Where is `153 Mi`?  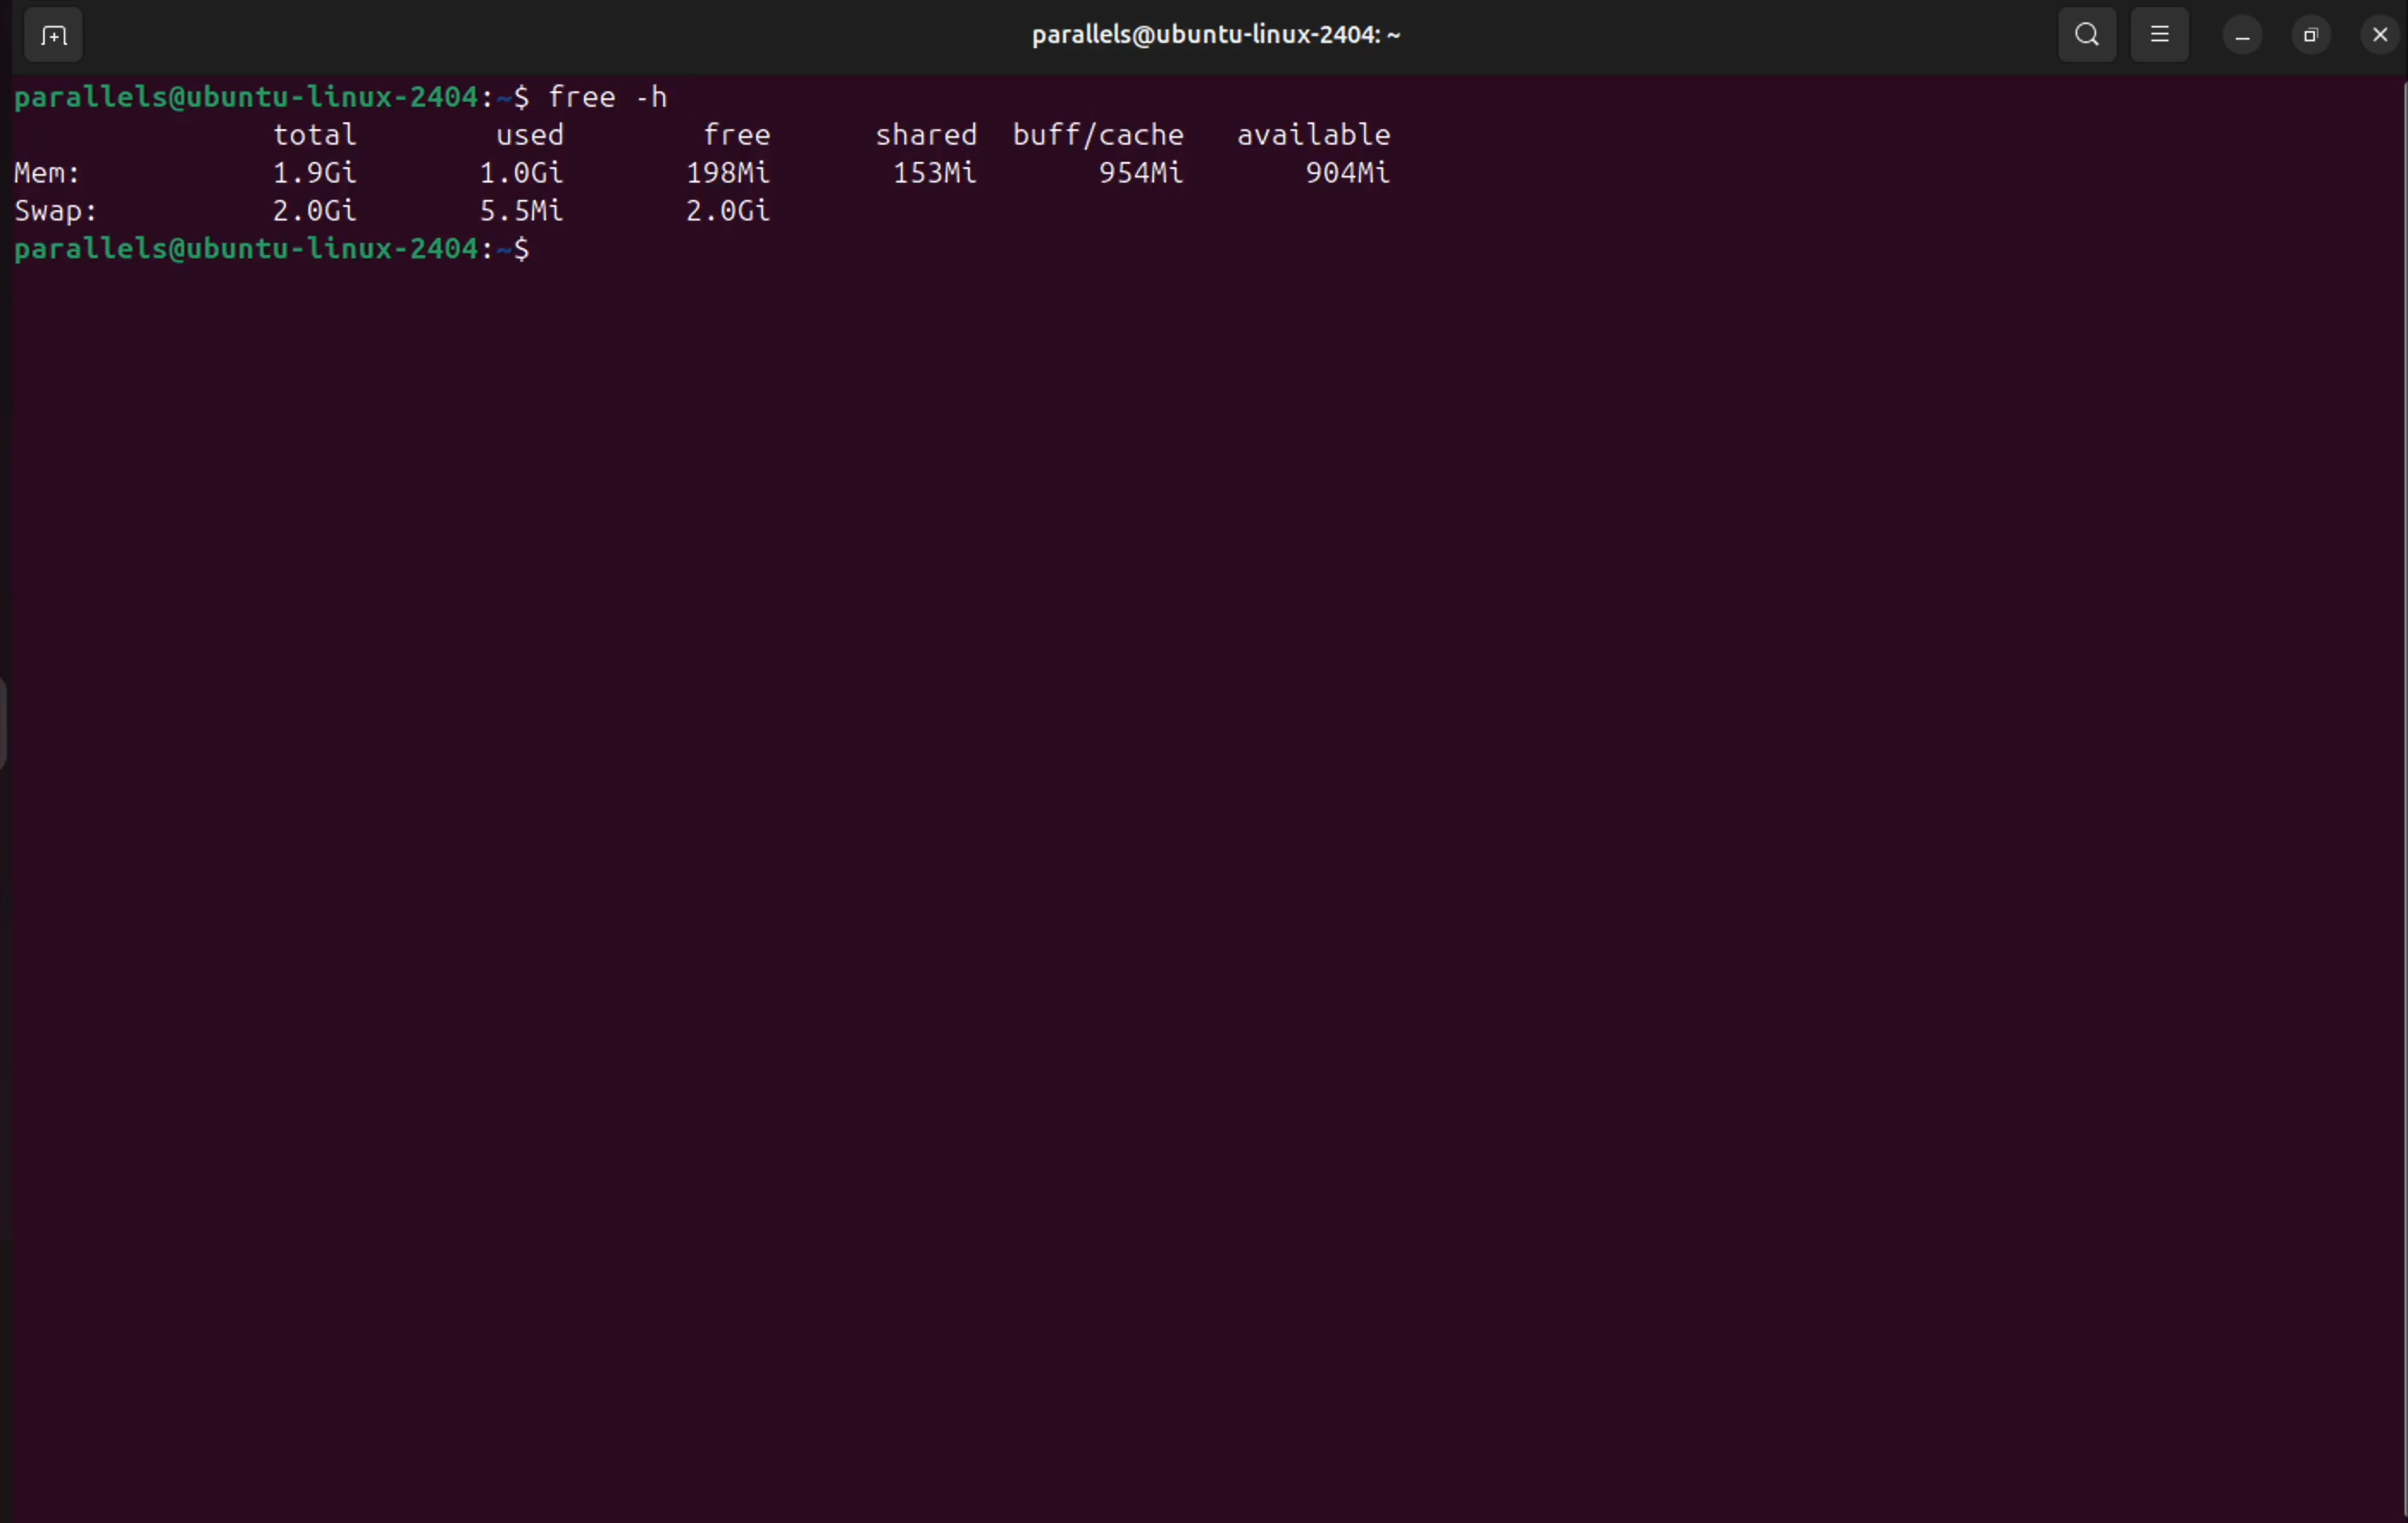
153 Mi is located at coordinates (941, 176).